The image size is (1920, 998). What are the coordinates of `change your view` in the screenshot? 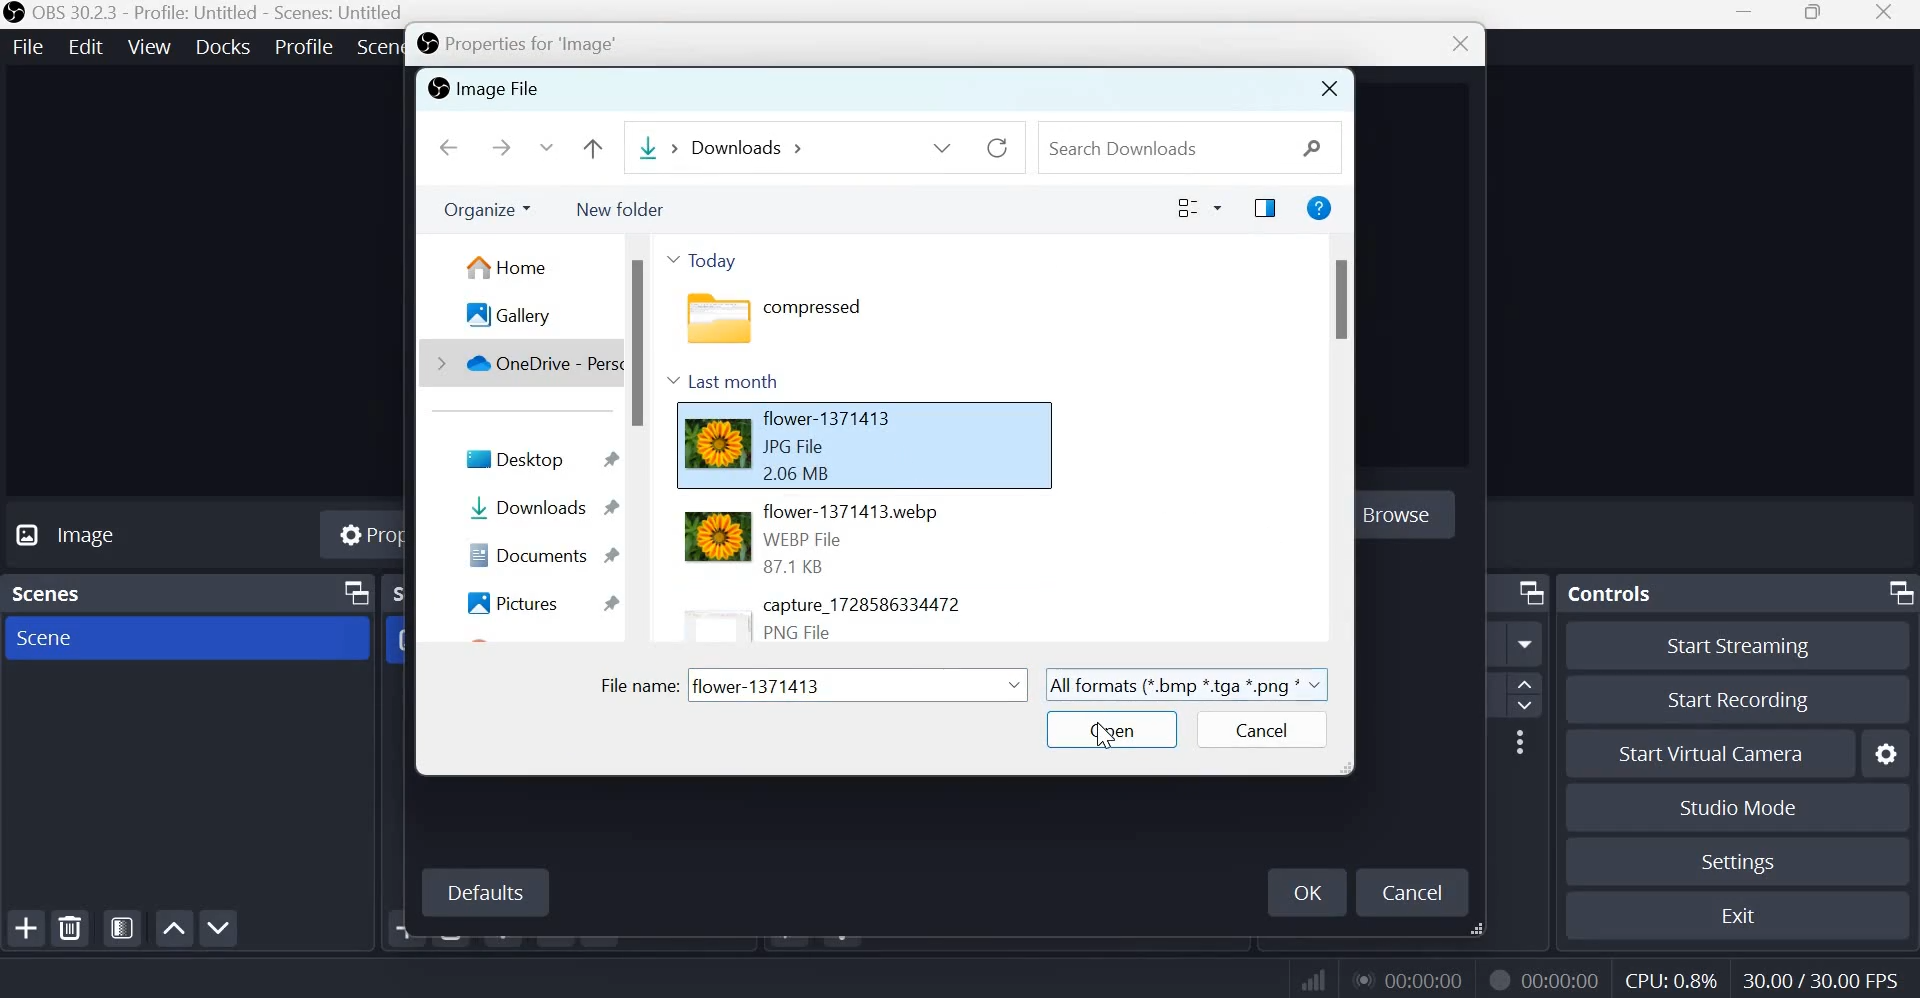 It's located at (1201, 208).